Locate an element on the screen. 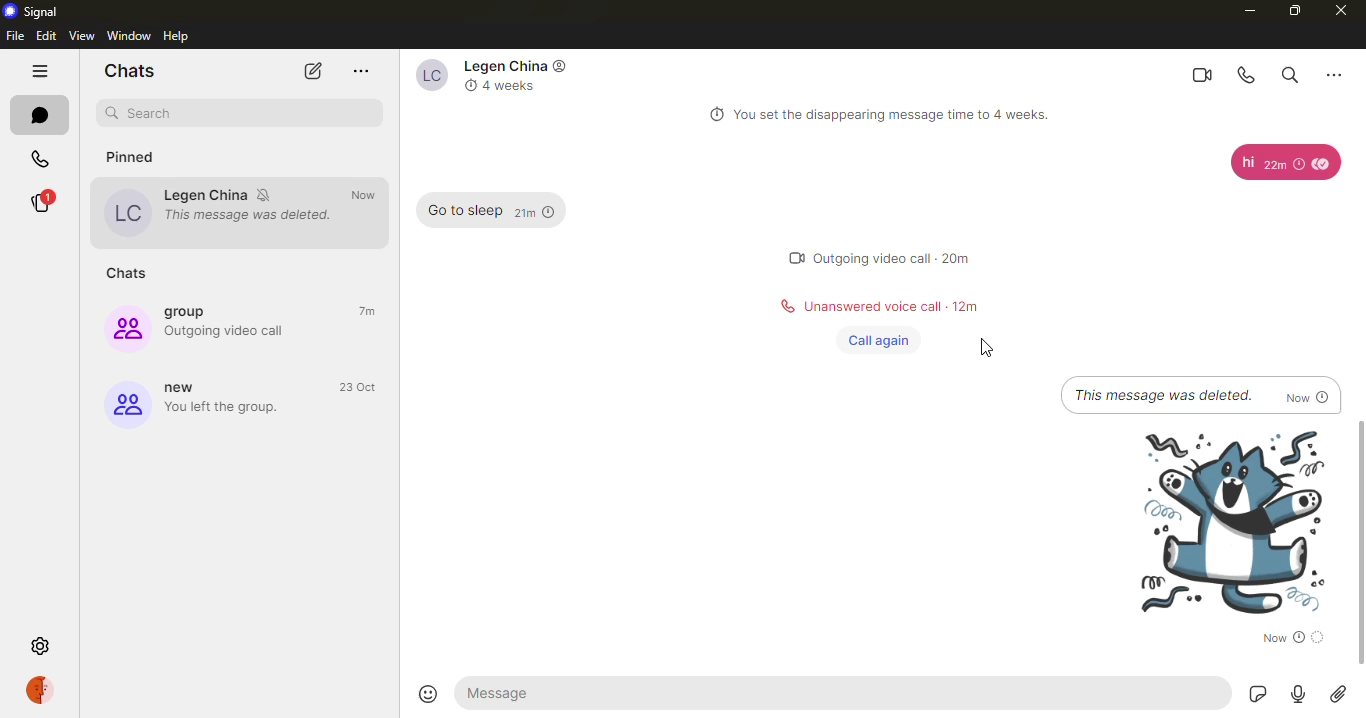  group profile is located at coordinates (124, 328).